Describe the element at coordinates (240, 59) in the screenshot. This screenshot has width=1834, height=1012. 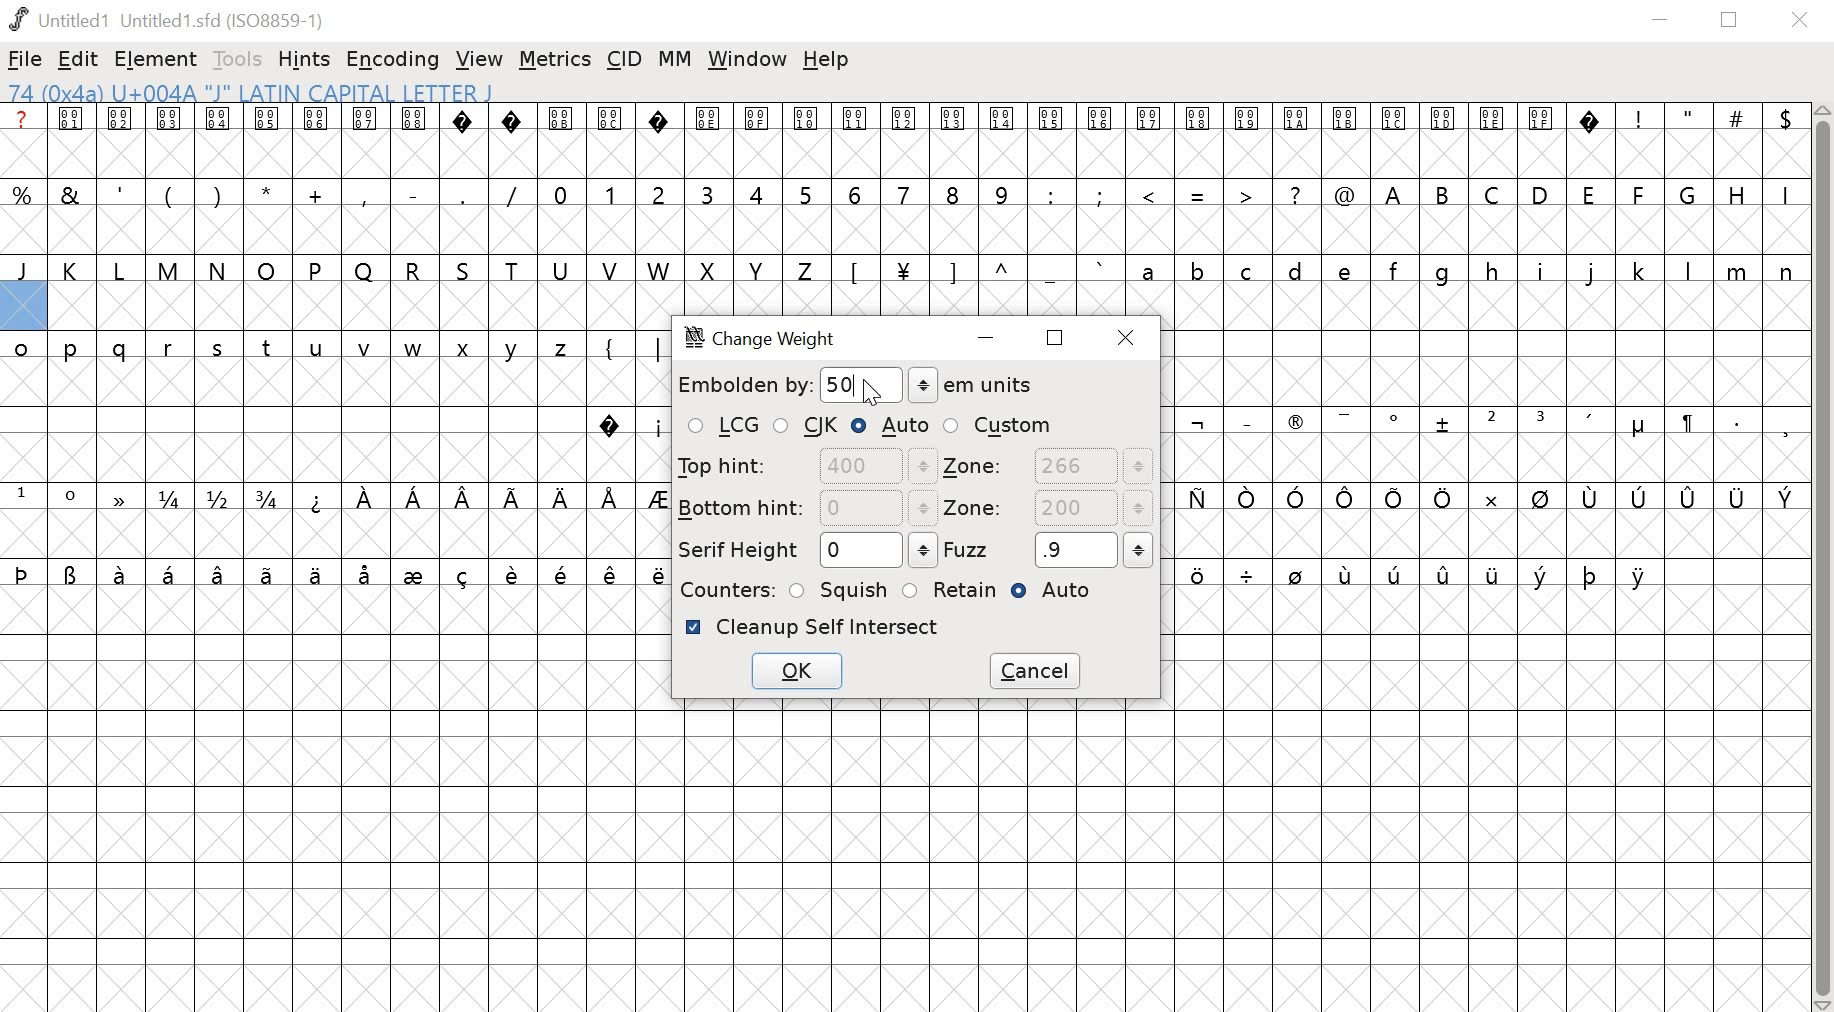
I see `TOOLS` at that location.